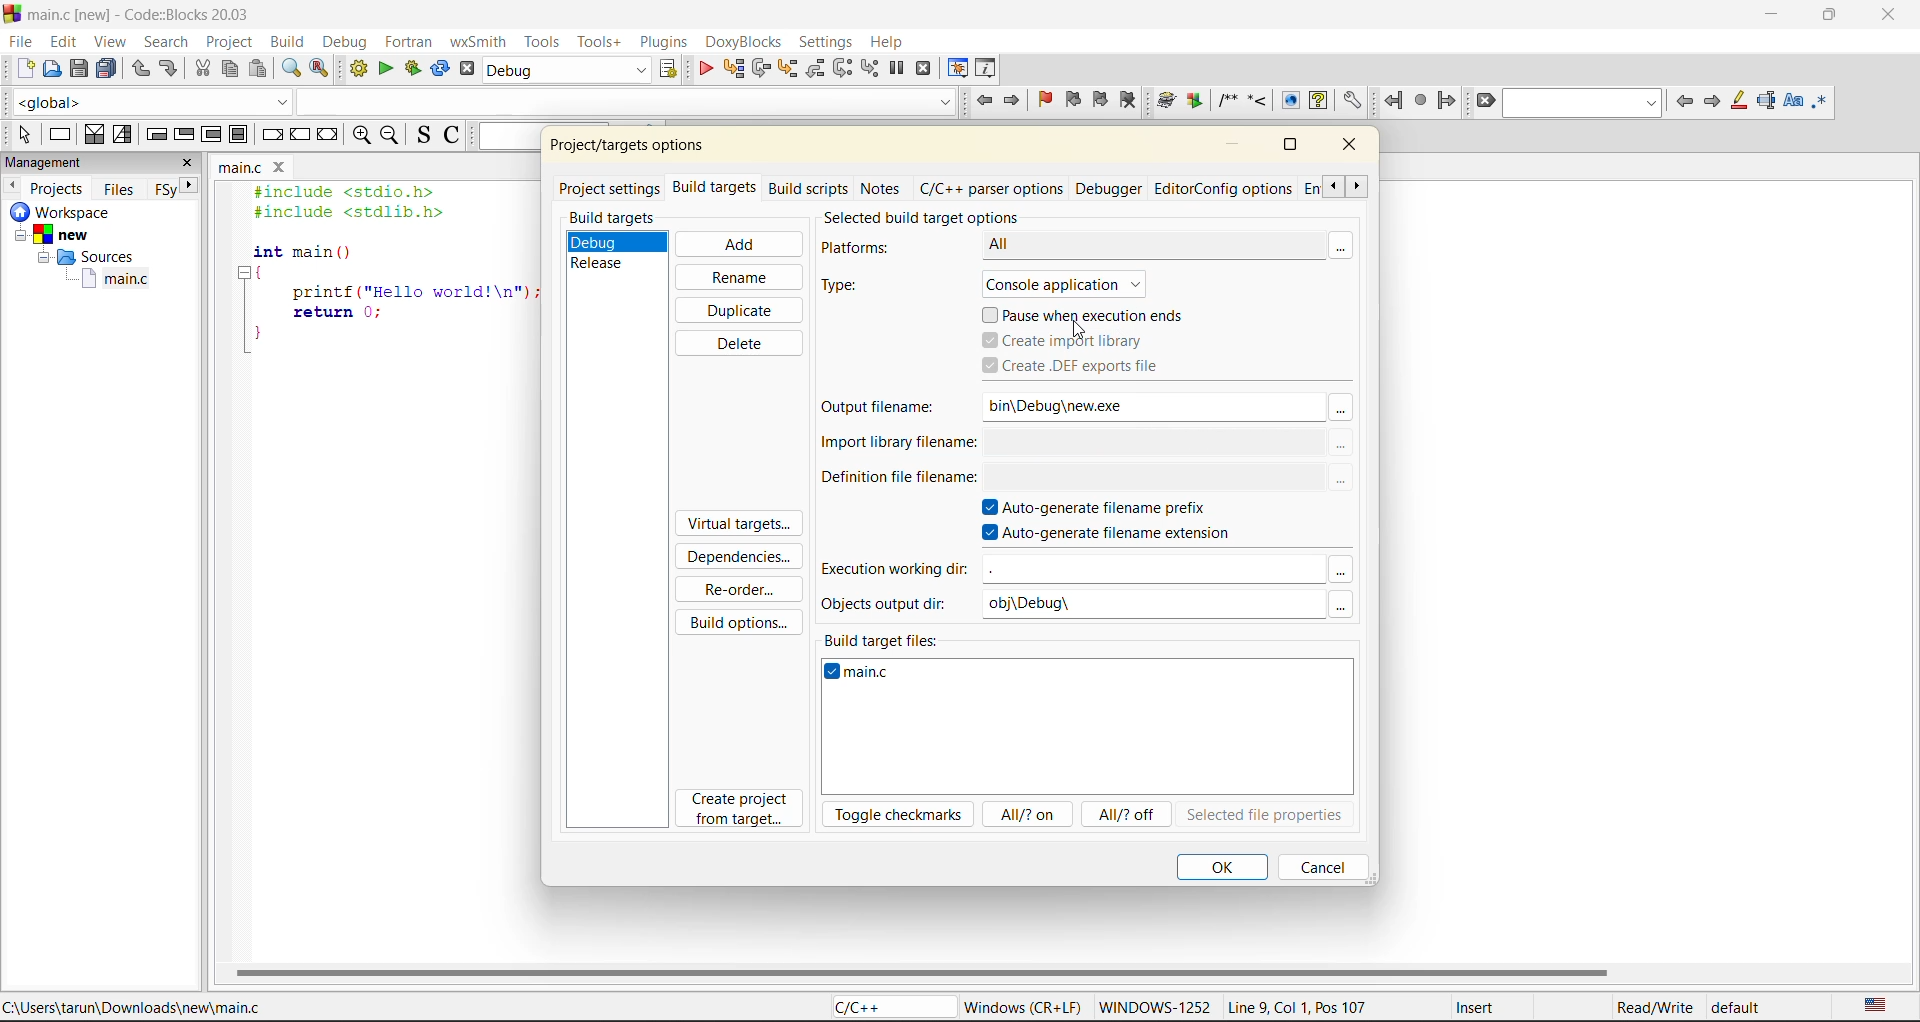  Describe the element at coordinates (171, 69) in the screenshot. I see `redo` at that location.